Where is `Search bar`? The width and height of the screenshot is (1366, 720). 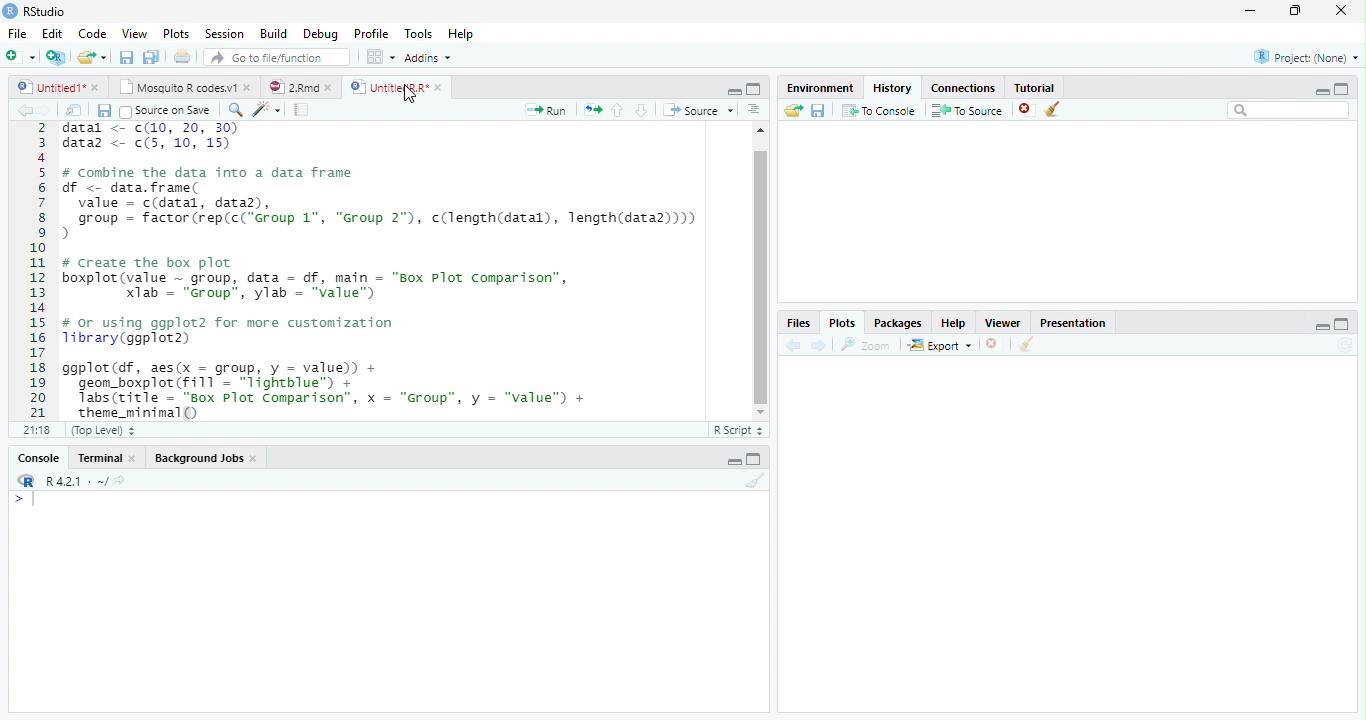 Search bar is located at coordinates (1289, 111).